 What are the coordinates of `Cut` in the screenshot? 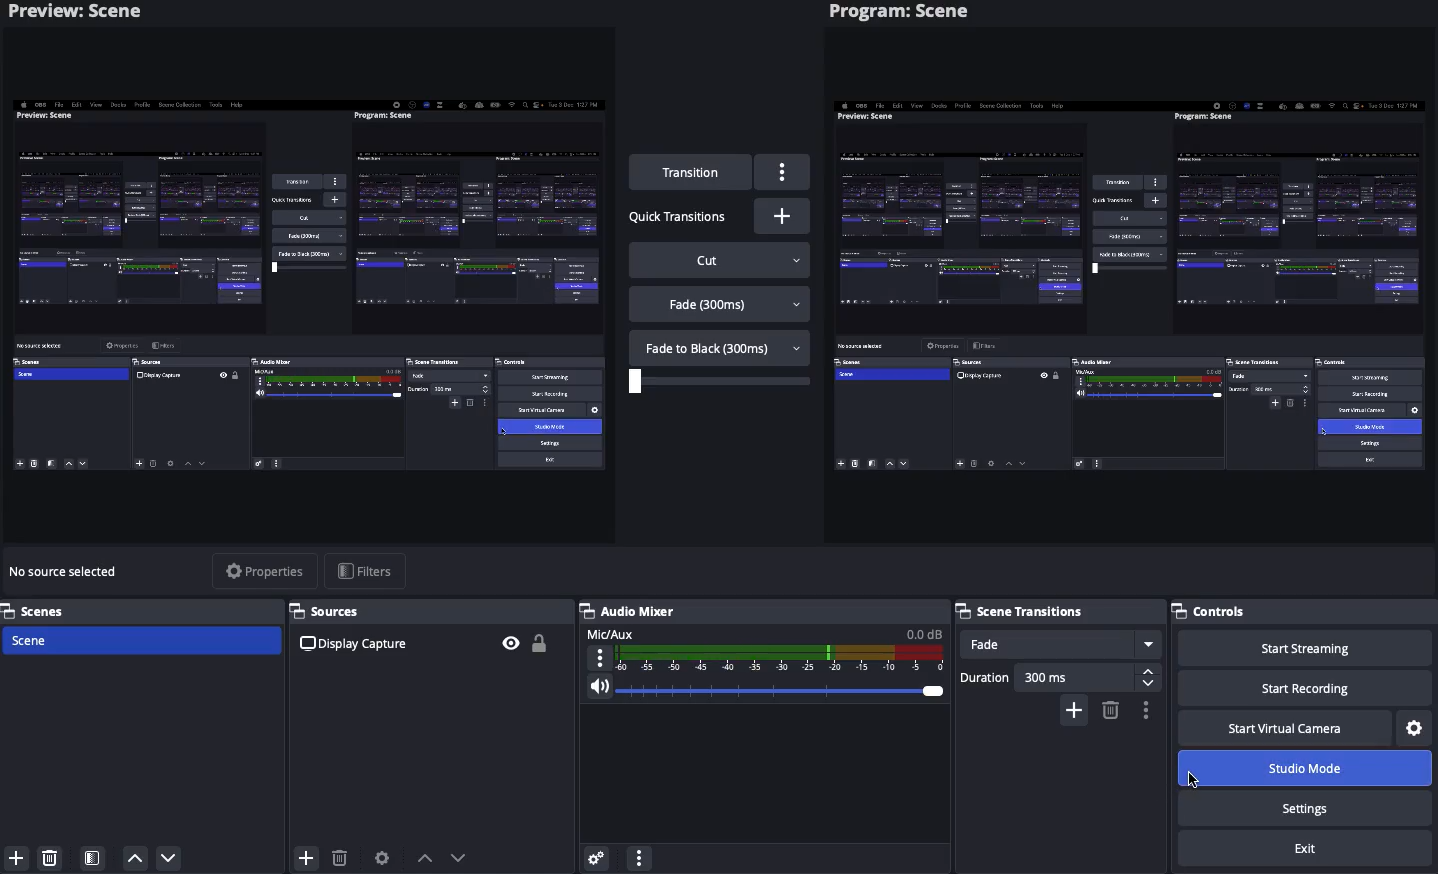 It's located at (722, 259).